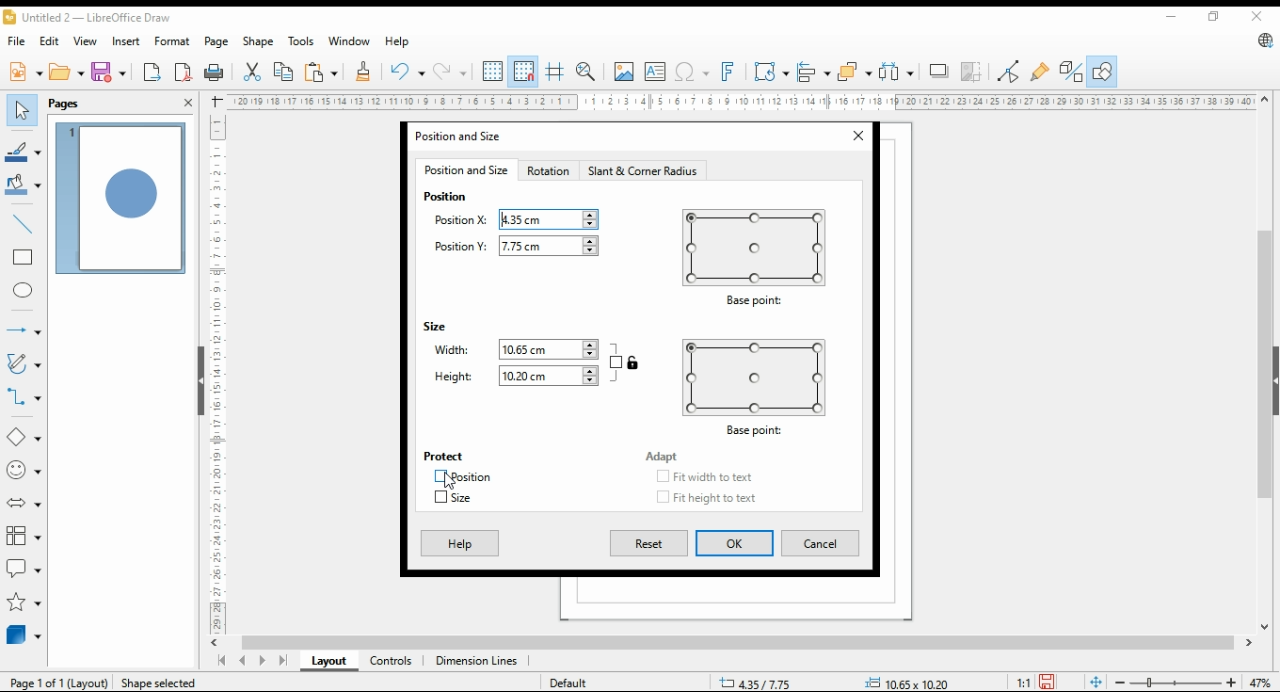 This screenshot has width=1280, height=692. What do you see at coordinates (447, 477) in the screenshot?
I see `mouse pointer` at bounding box center [447, 477].